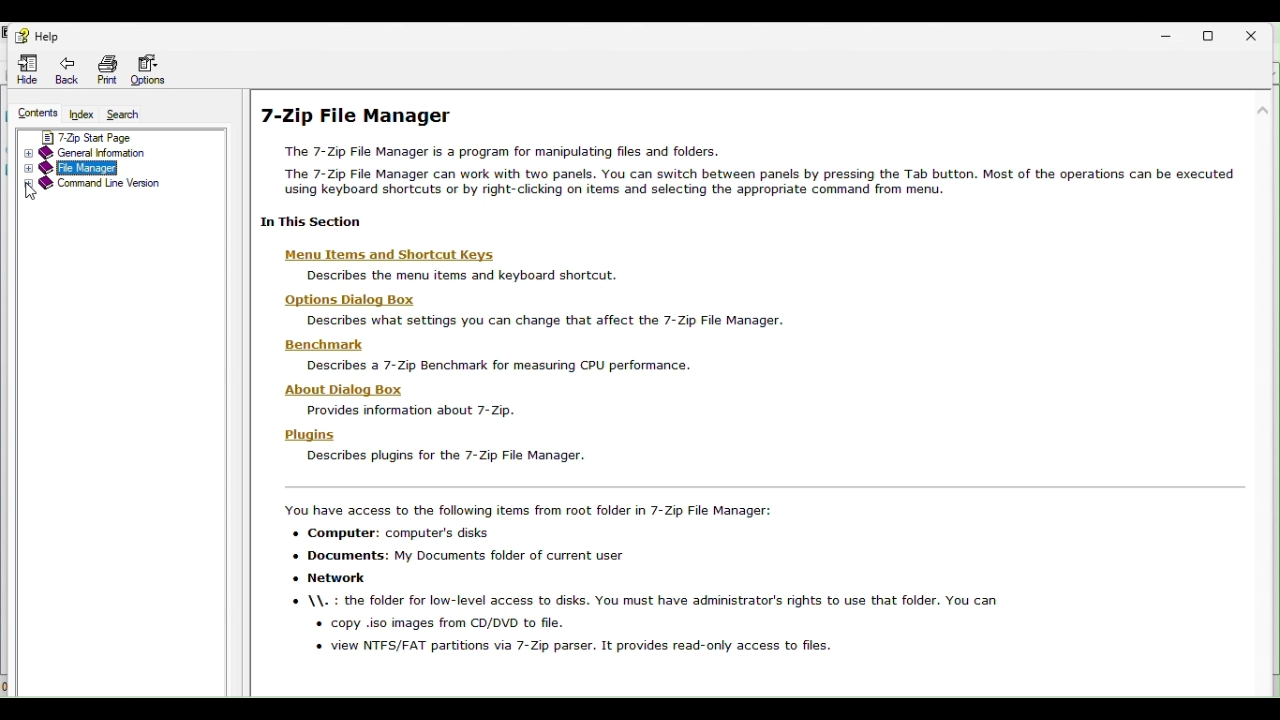 The image size is (1280, 720). What do you see at coordinates (456, 276) in the screenshot?
I see `Describes the menu items and keyboard shortcut.` at bounding box center [456, 276].